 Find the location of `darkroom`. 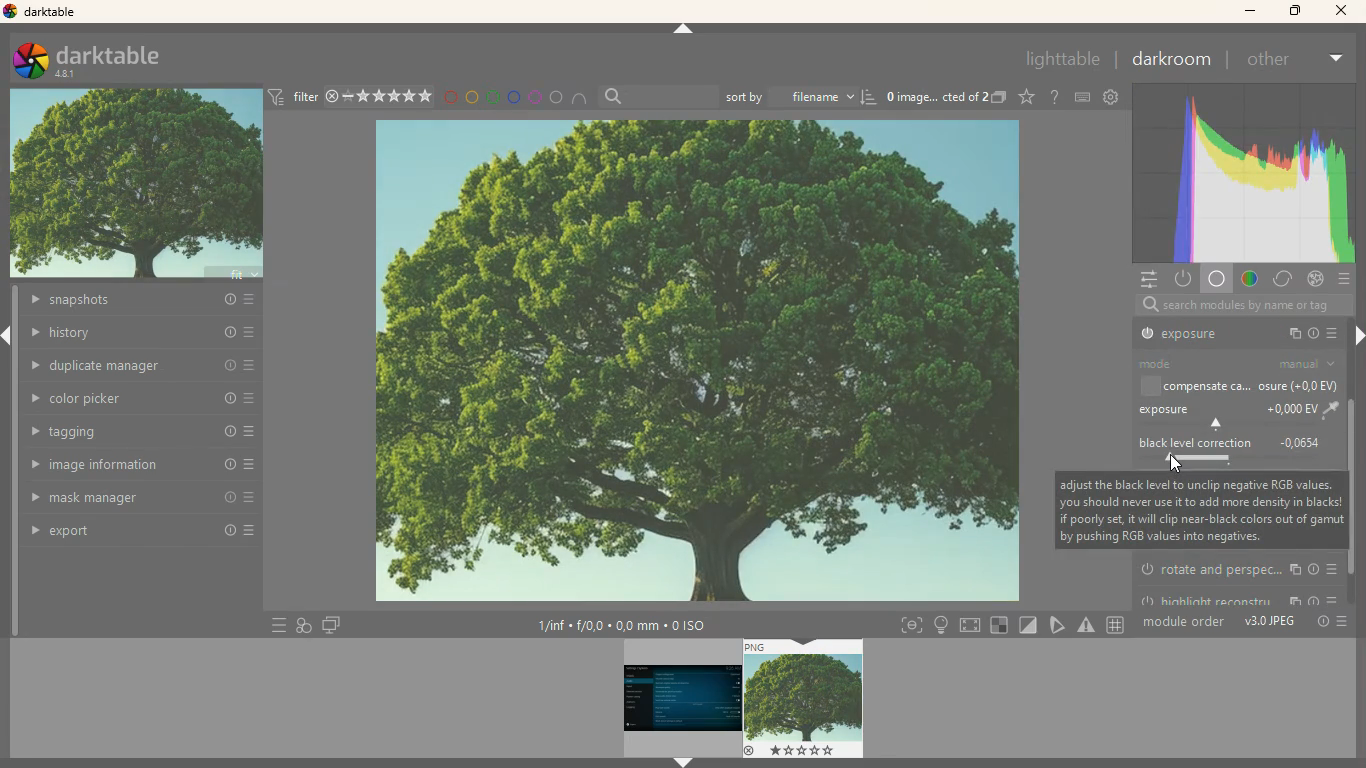

darkroom is located at coordinates (1176, 61).